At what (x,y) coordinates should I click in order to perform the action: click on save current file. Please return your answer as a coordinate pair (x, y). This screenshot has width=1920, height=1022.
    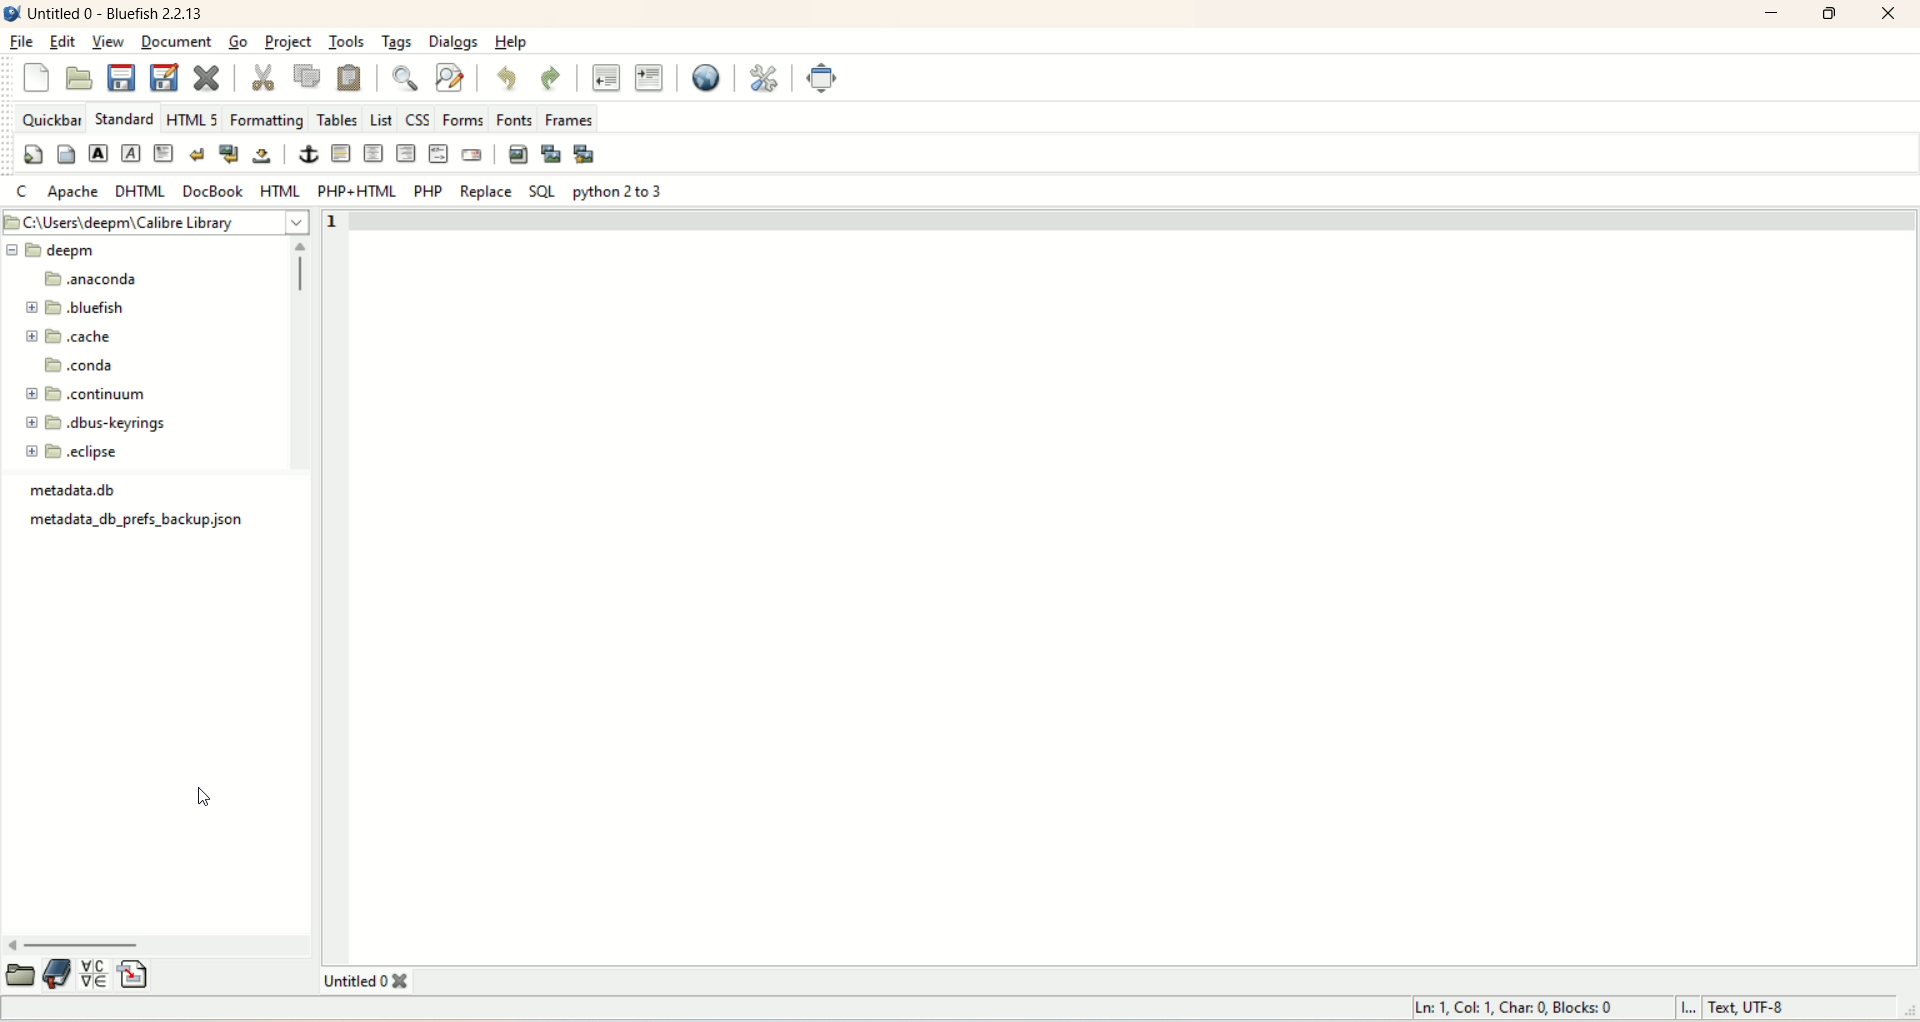
    Looking at the image, I should click on (121, 77).